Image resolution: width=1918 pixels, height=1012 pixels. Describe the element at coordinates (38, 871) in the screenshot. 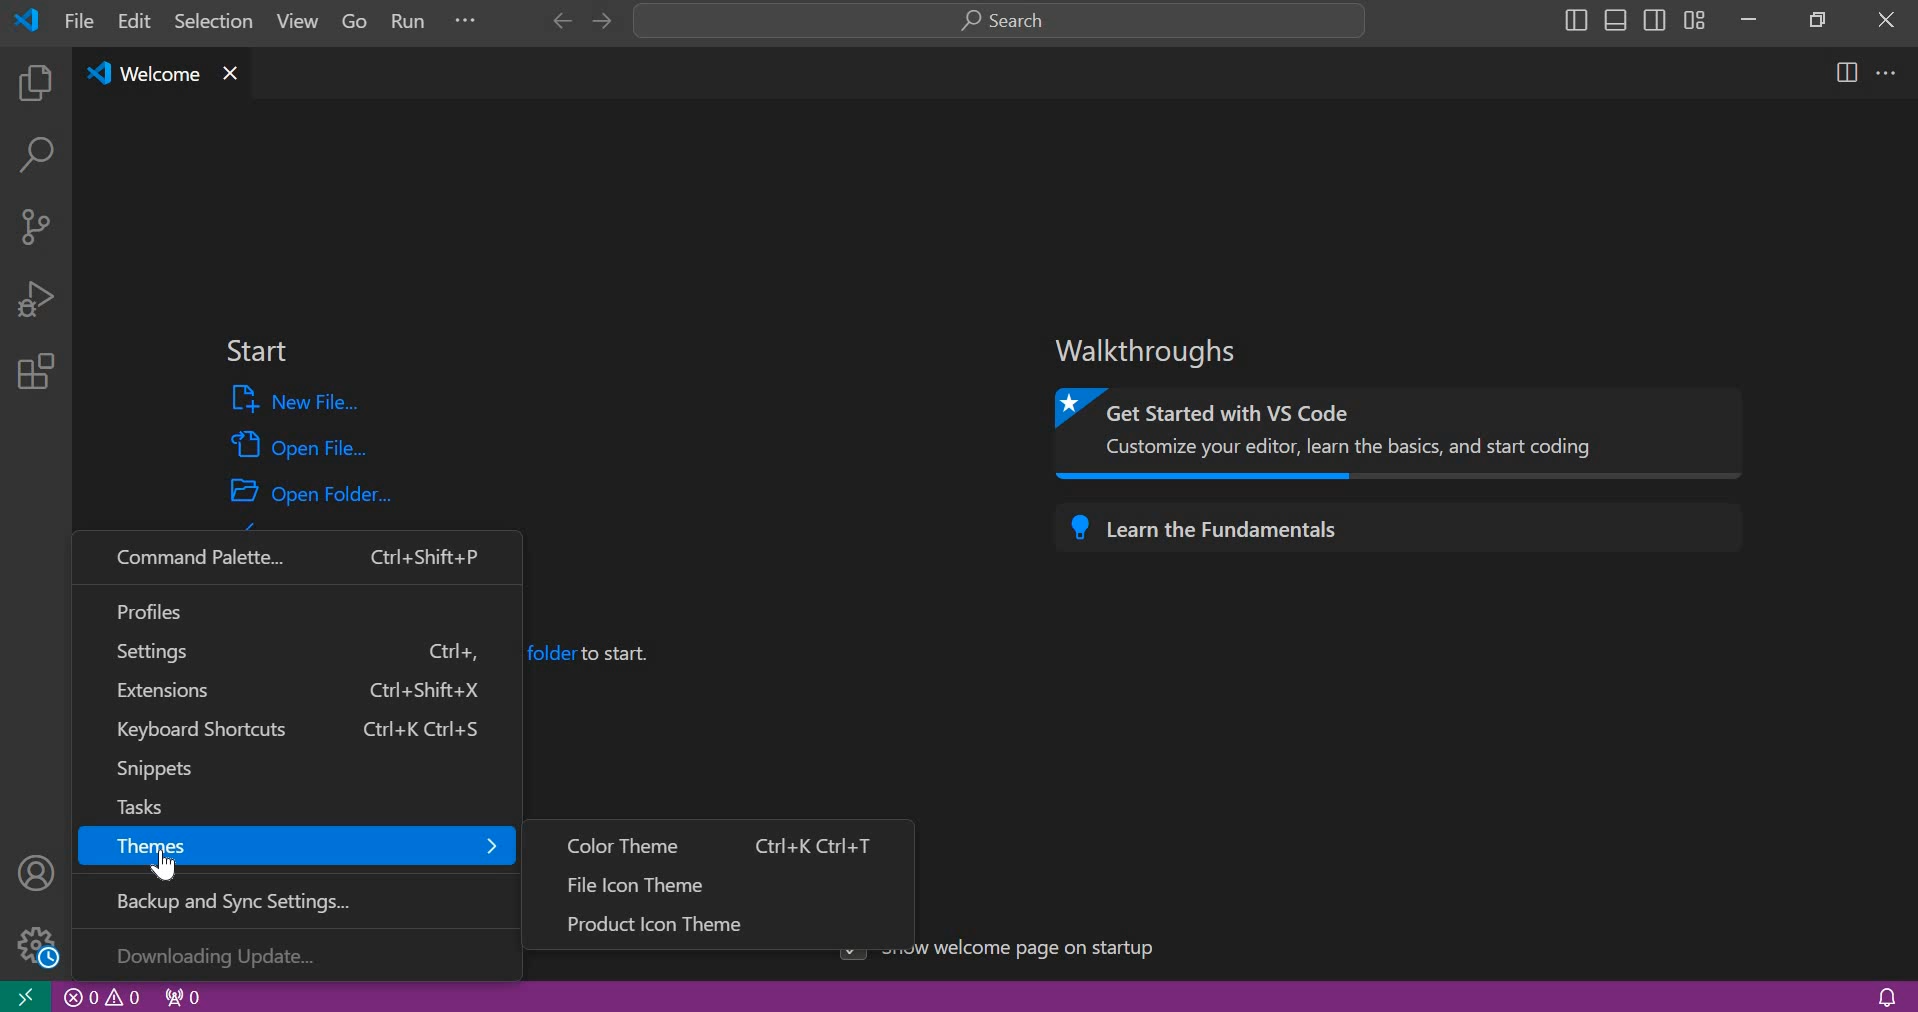

I see `accounts` at that location.